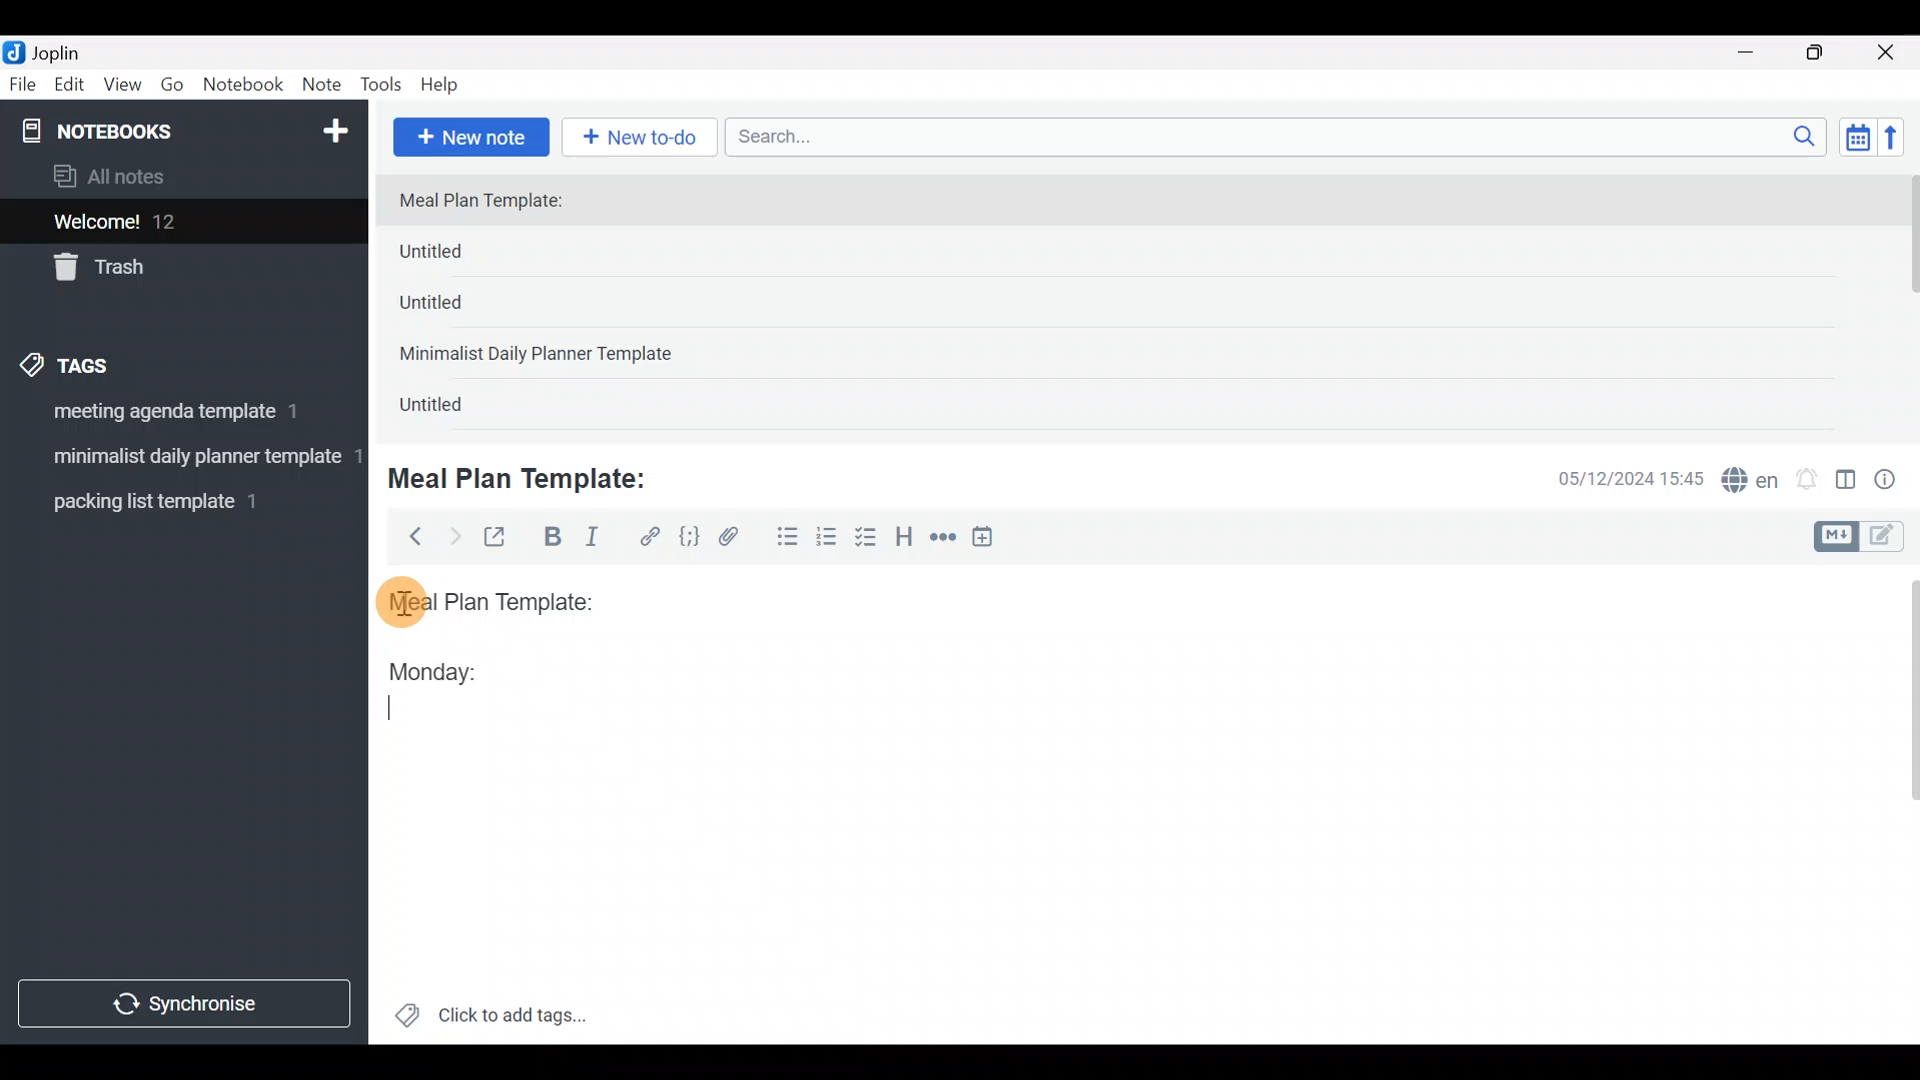 This screenshot has width=1920, height=1080. What do you see at coordinates (943, 539) in the screenshot?
I see `Horizontal rule` at bounding box center [943, 539].